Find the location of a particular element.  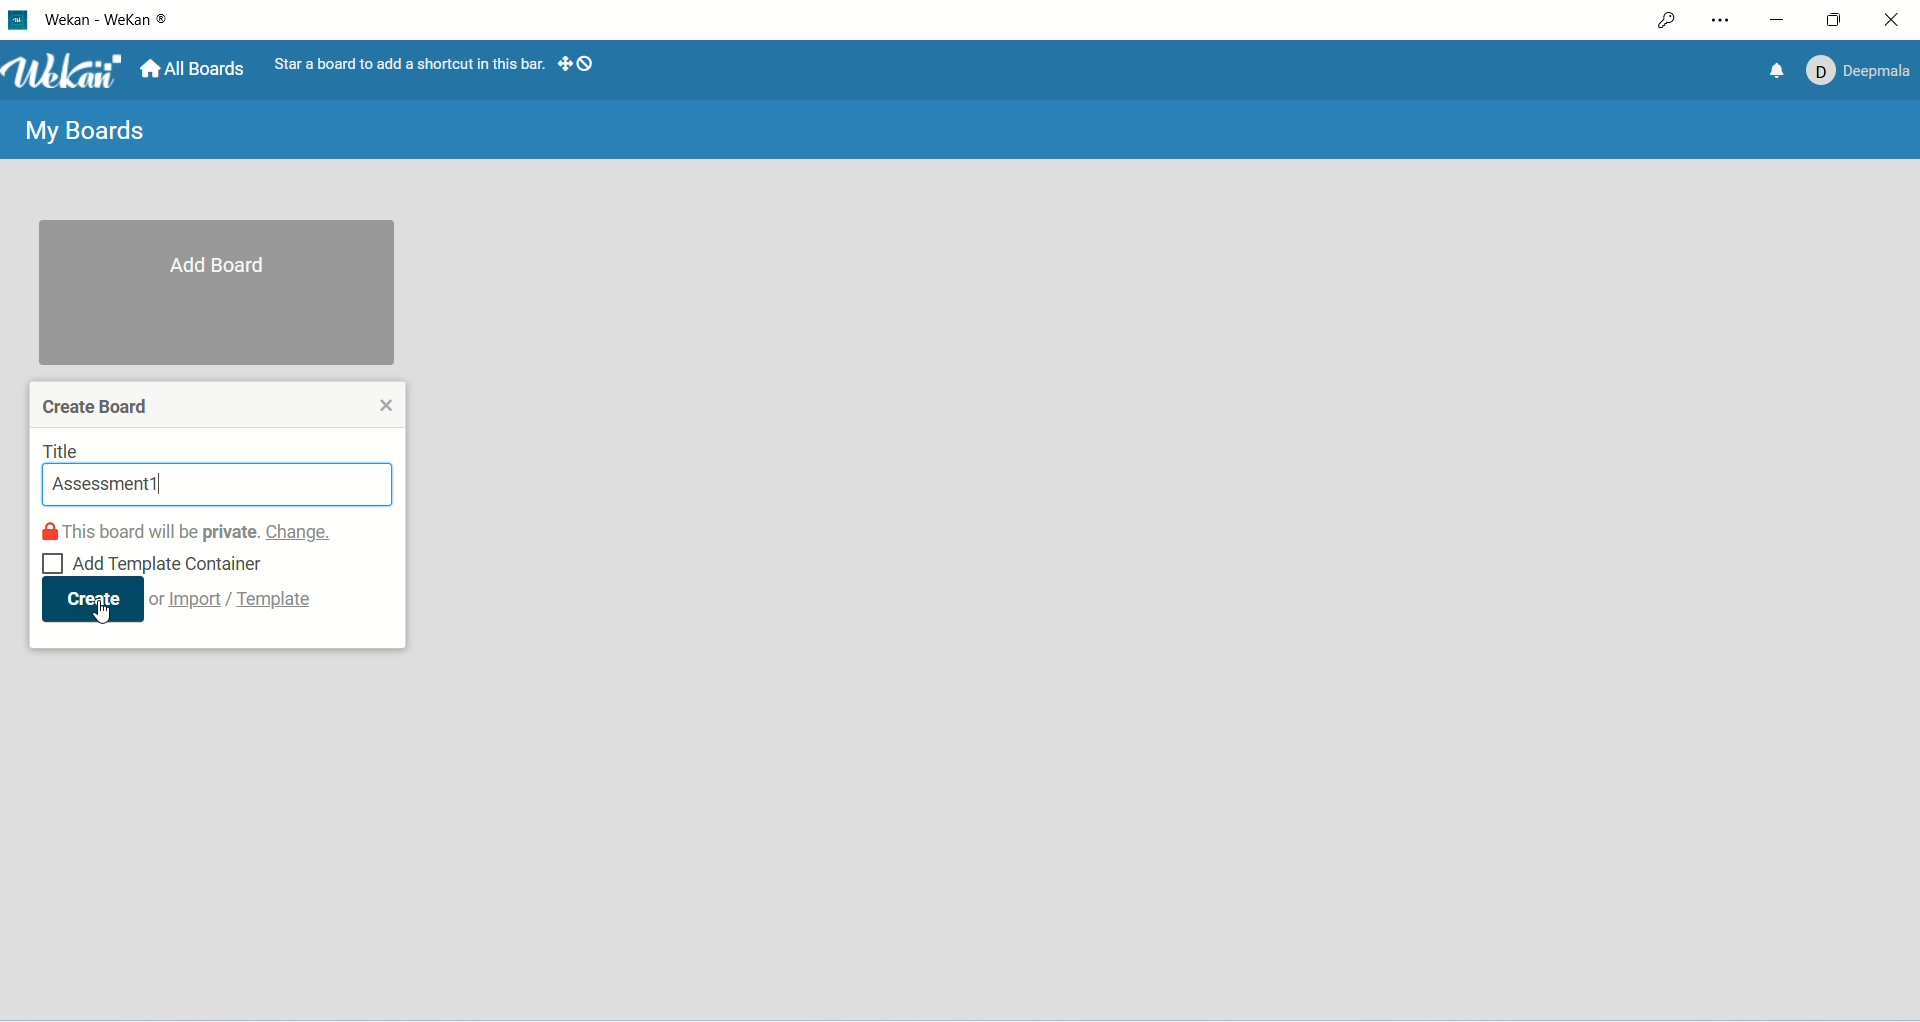

notification is located at coordinates (1774, 69).